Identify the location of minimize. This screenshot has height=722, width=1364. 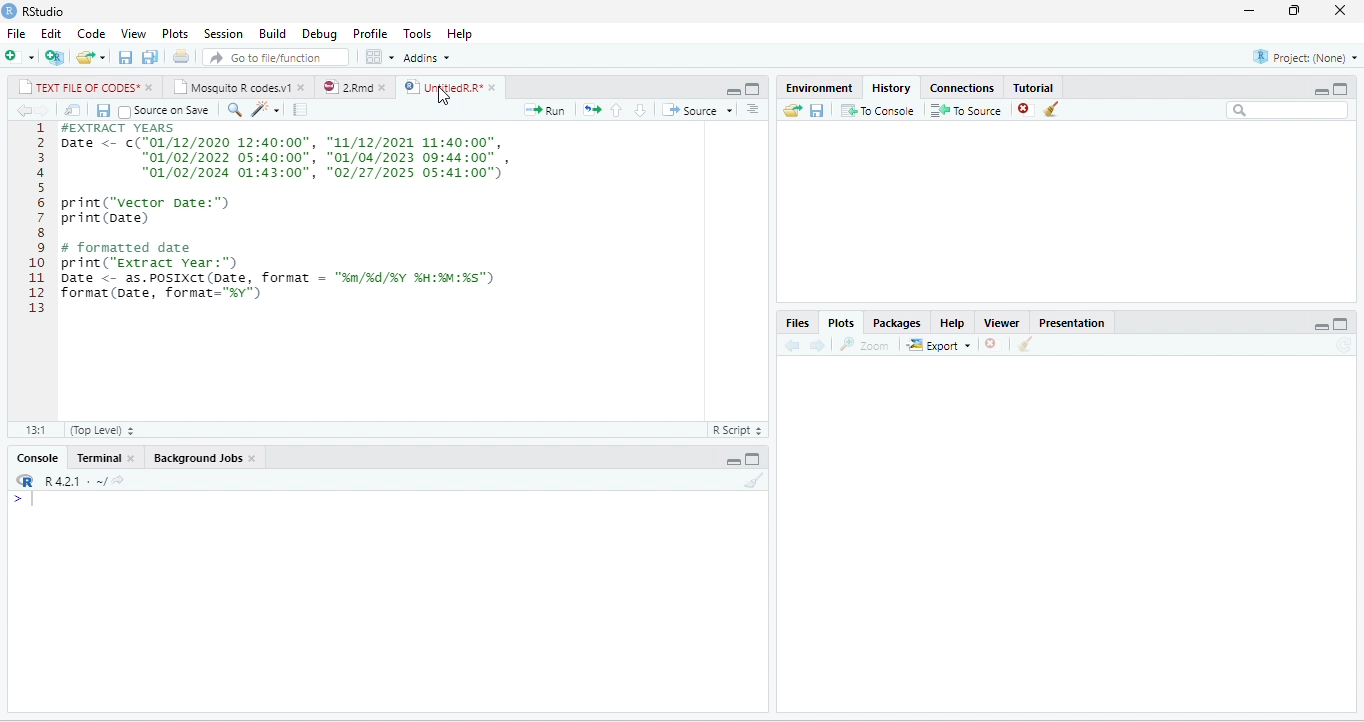
(1321, 91).